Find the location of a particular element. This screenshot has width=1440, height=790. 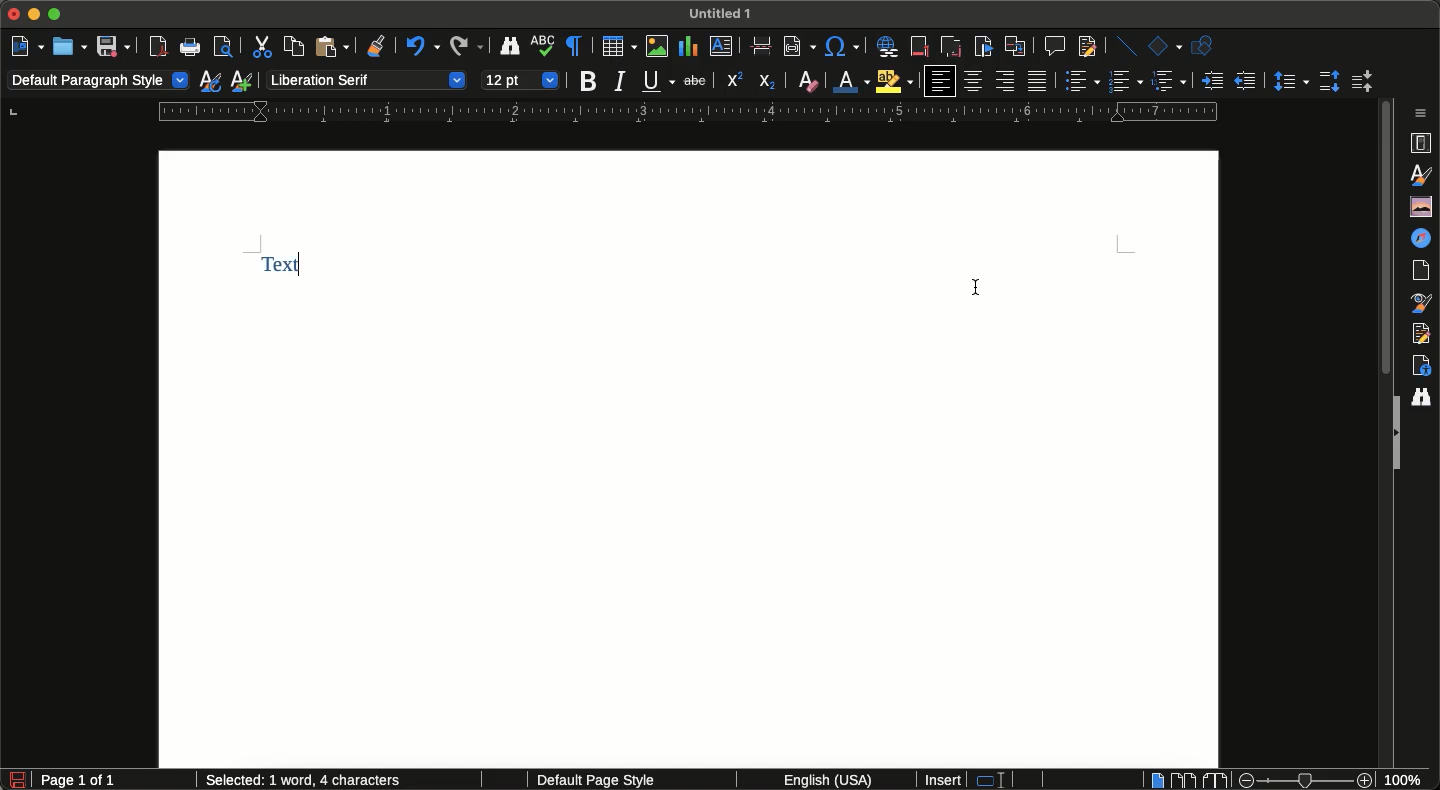

Highlight color is located at coordinates (896, 81).